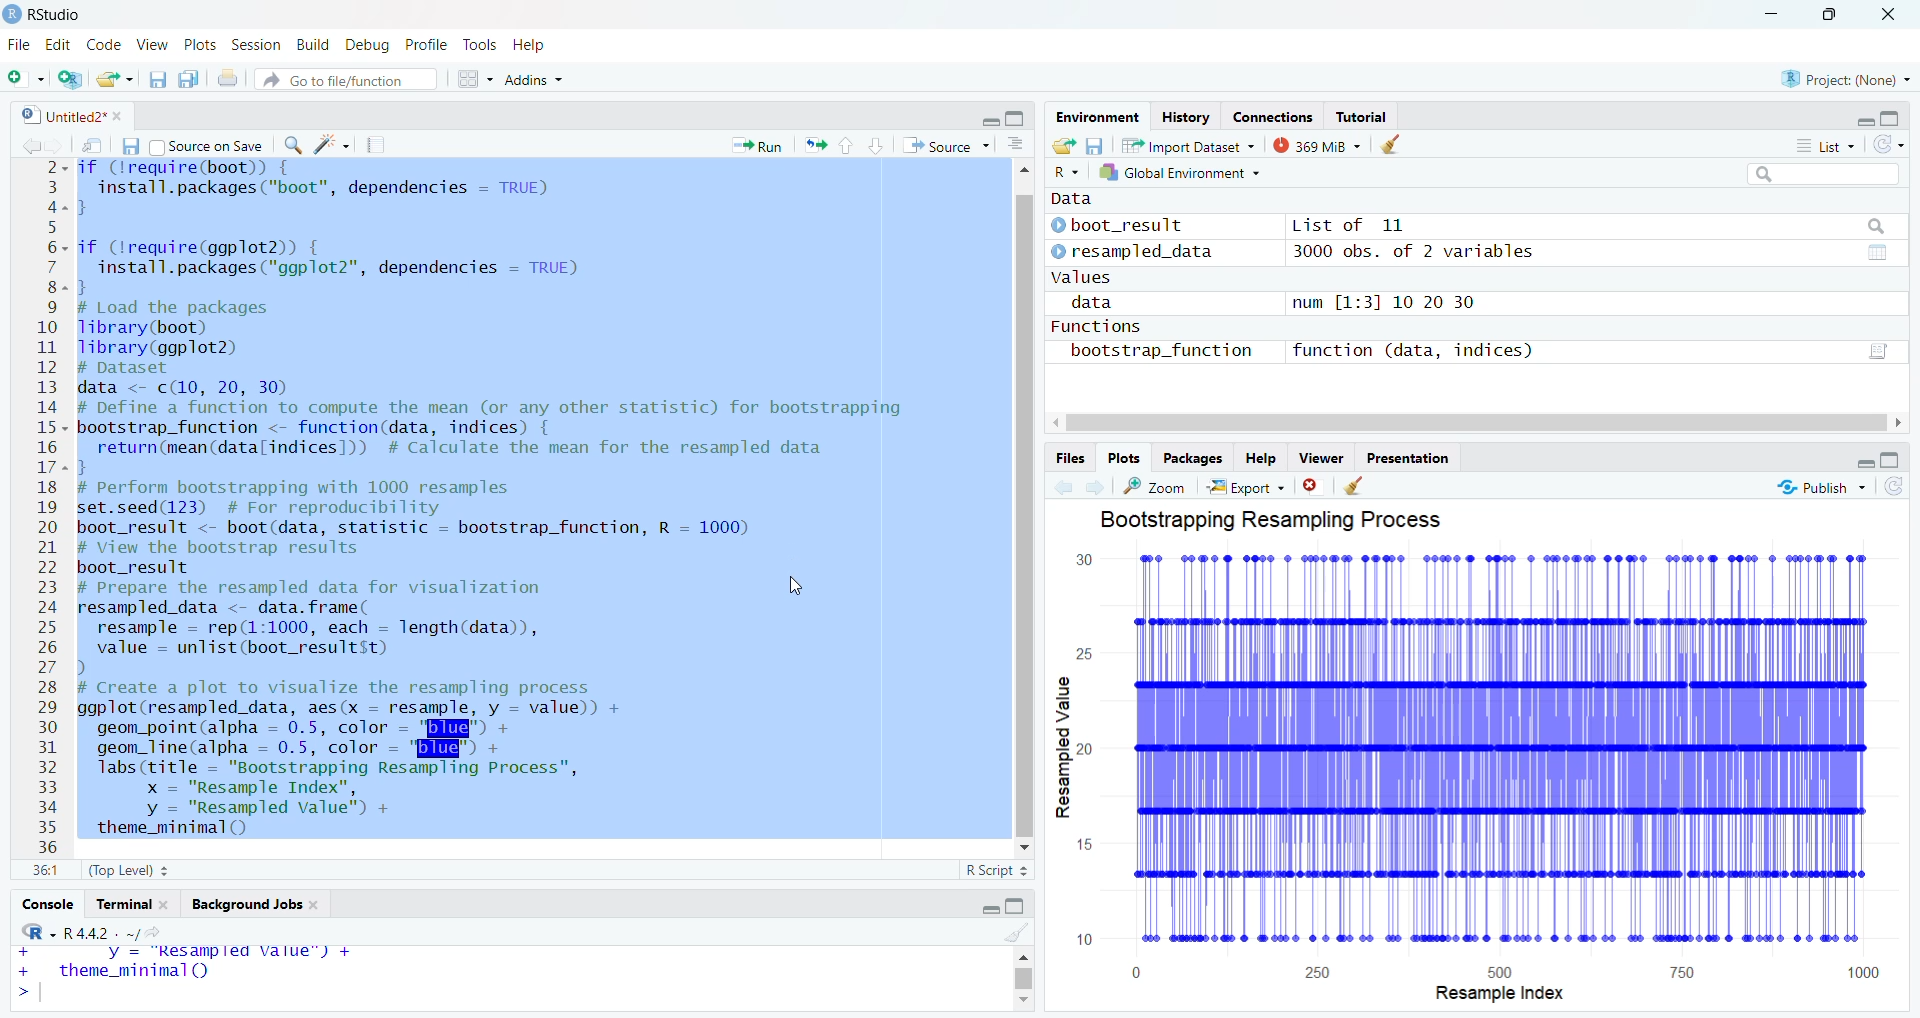 The height and width of the screenshot is (1018, 1920). Describe the element at coordinates (1503, 997) in the screenshot. I see `resample index` at that location.